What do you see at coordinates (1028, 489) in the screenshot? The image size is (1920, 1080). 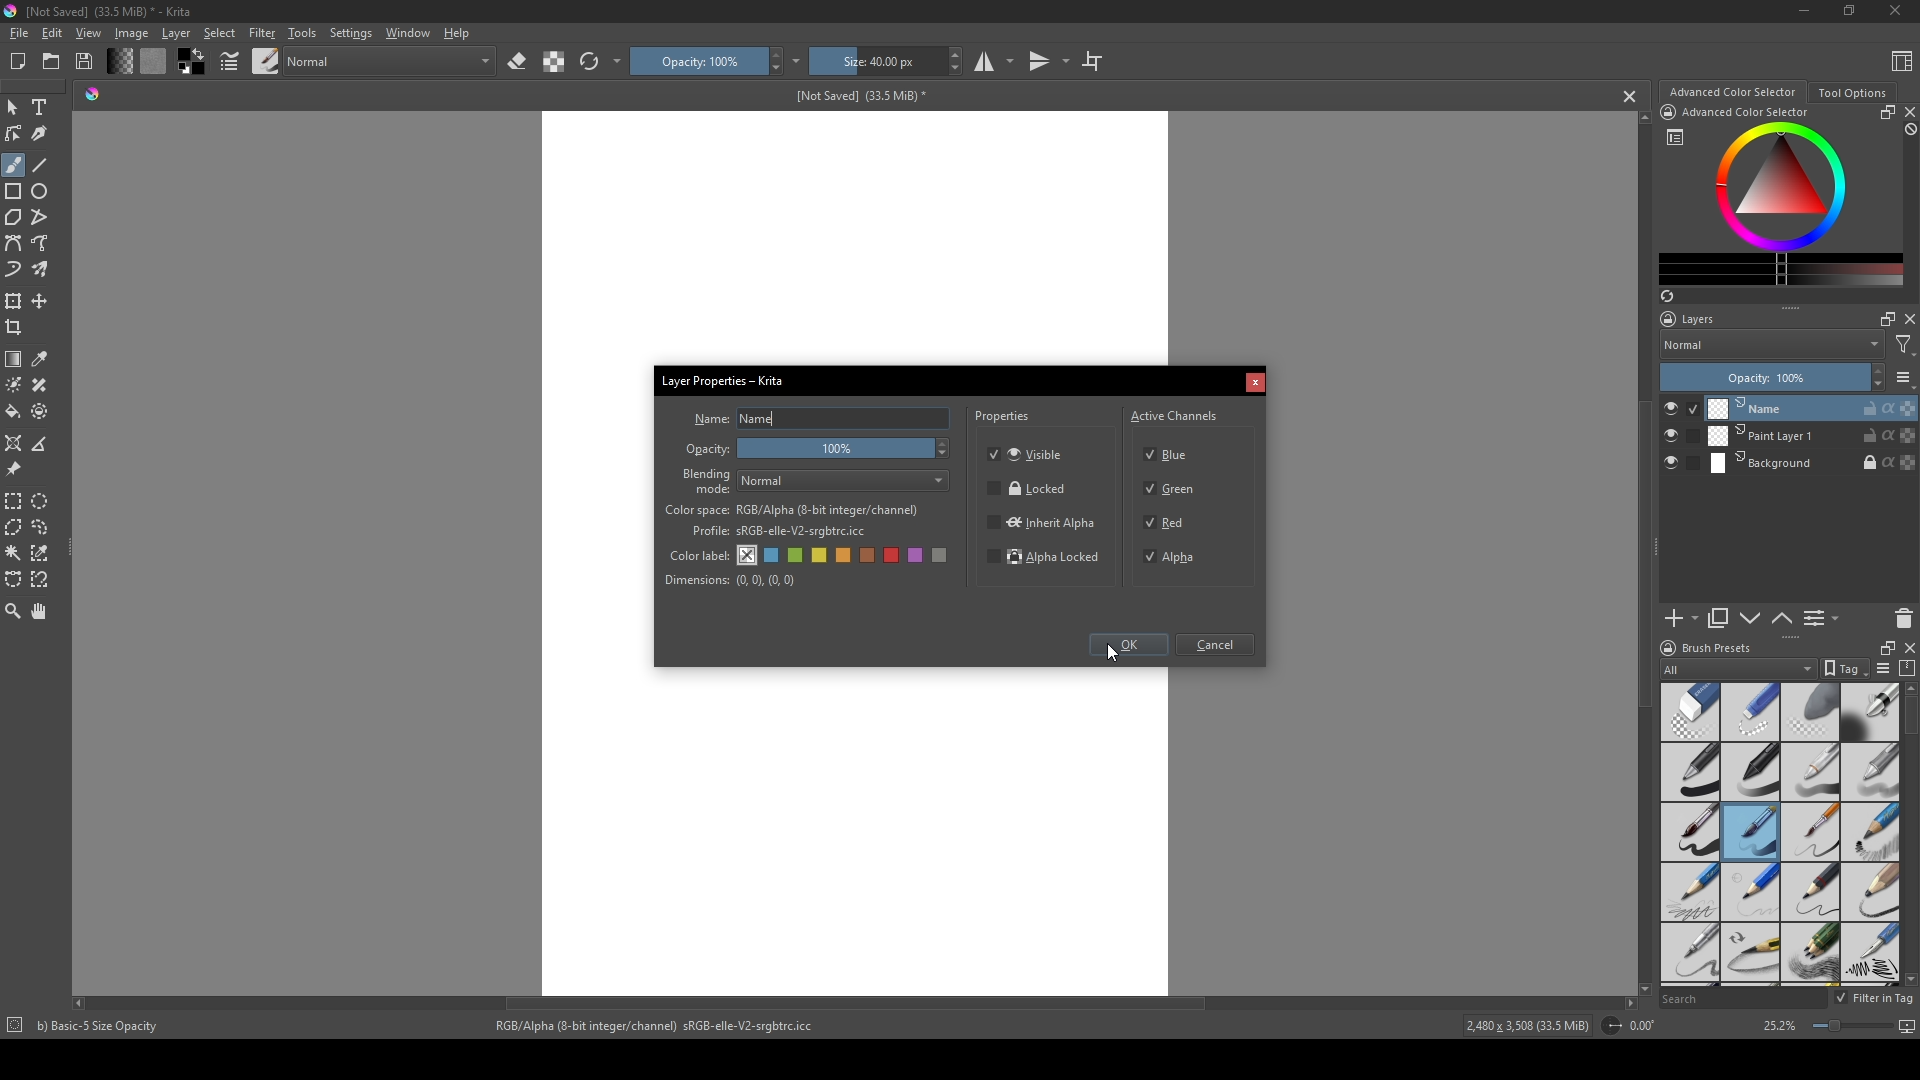 I see `Locked` at bounding box center [1028, 489].